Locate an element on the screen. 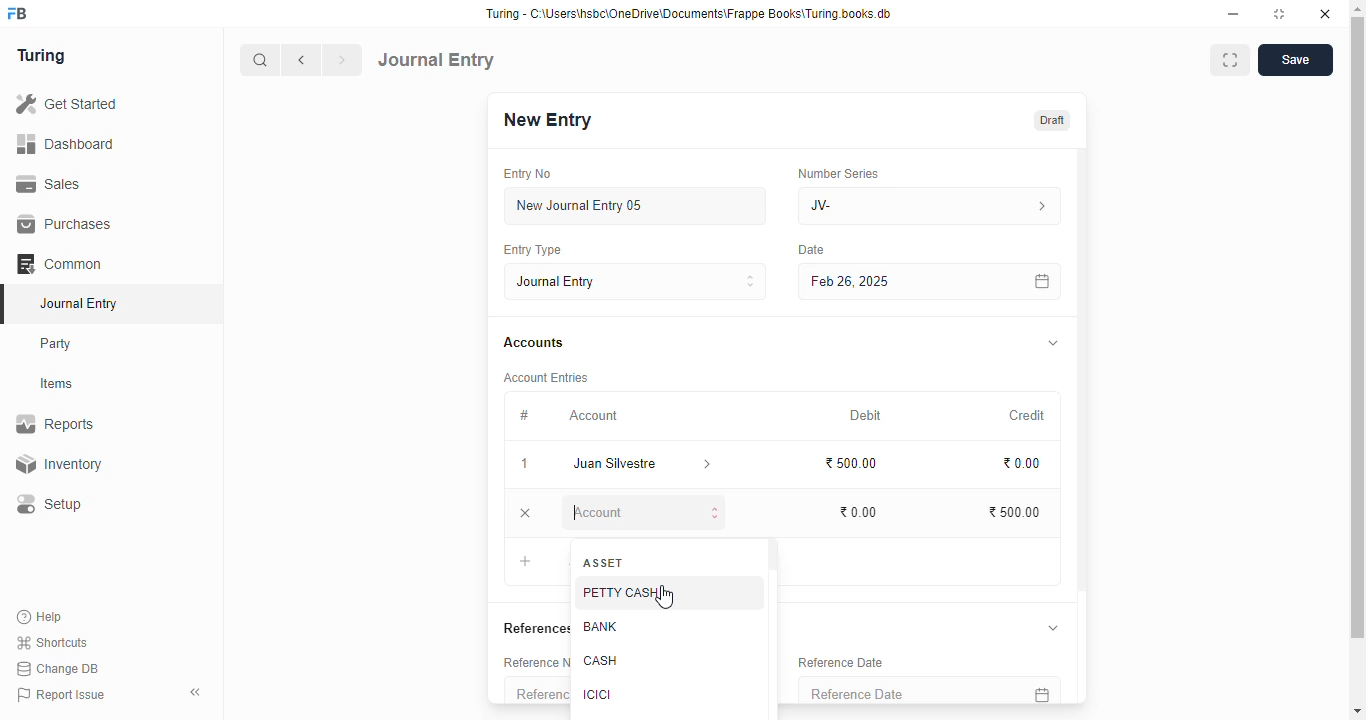 Image resolution: width=1366 pixels, height=720 pixels. change DB is located at coordinates (58, 669).